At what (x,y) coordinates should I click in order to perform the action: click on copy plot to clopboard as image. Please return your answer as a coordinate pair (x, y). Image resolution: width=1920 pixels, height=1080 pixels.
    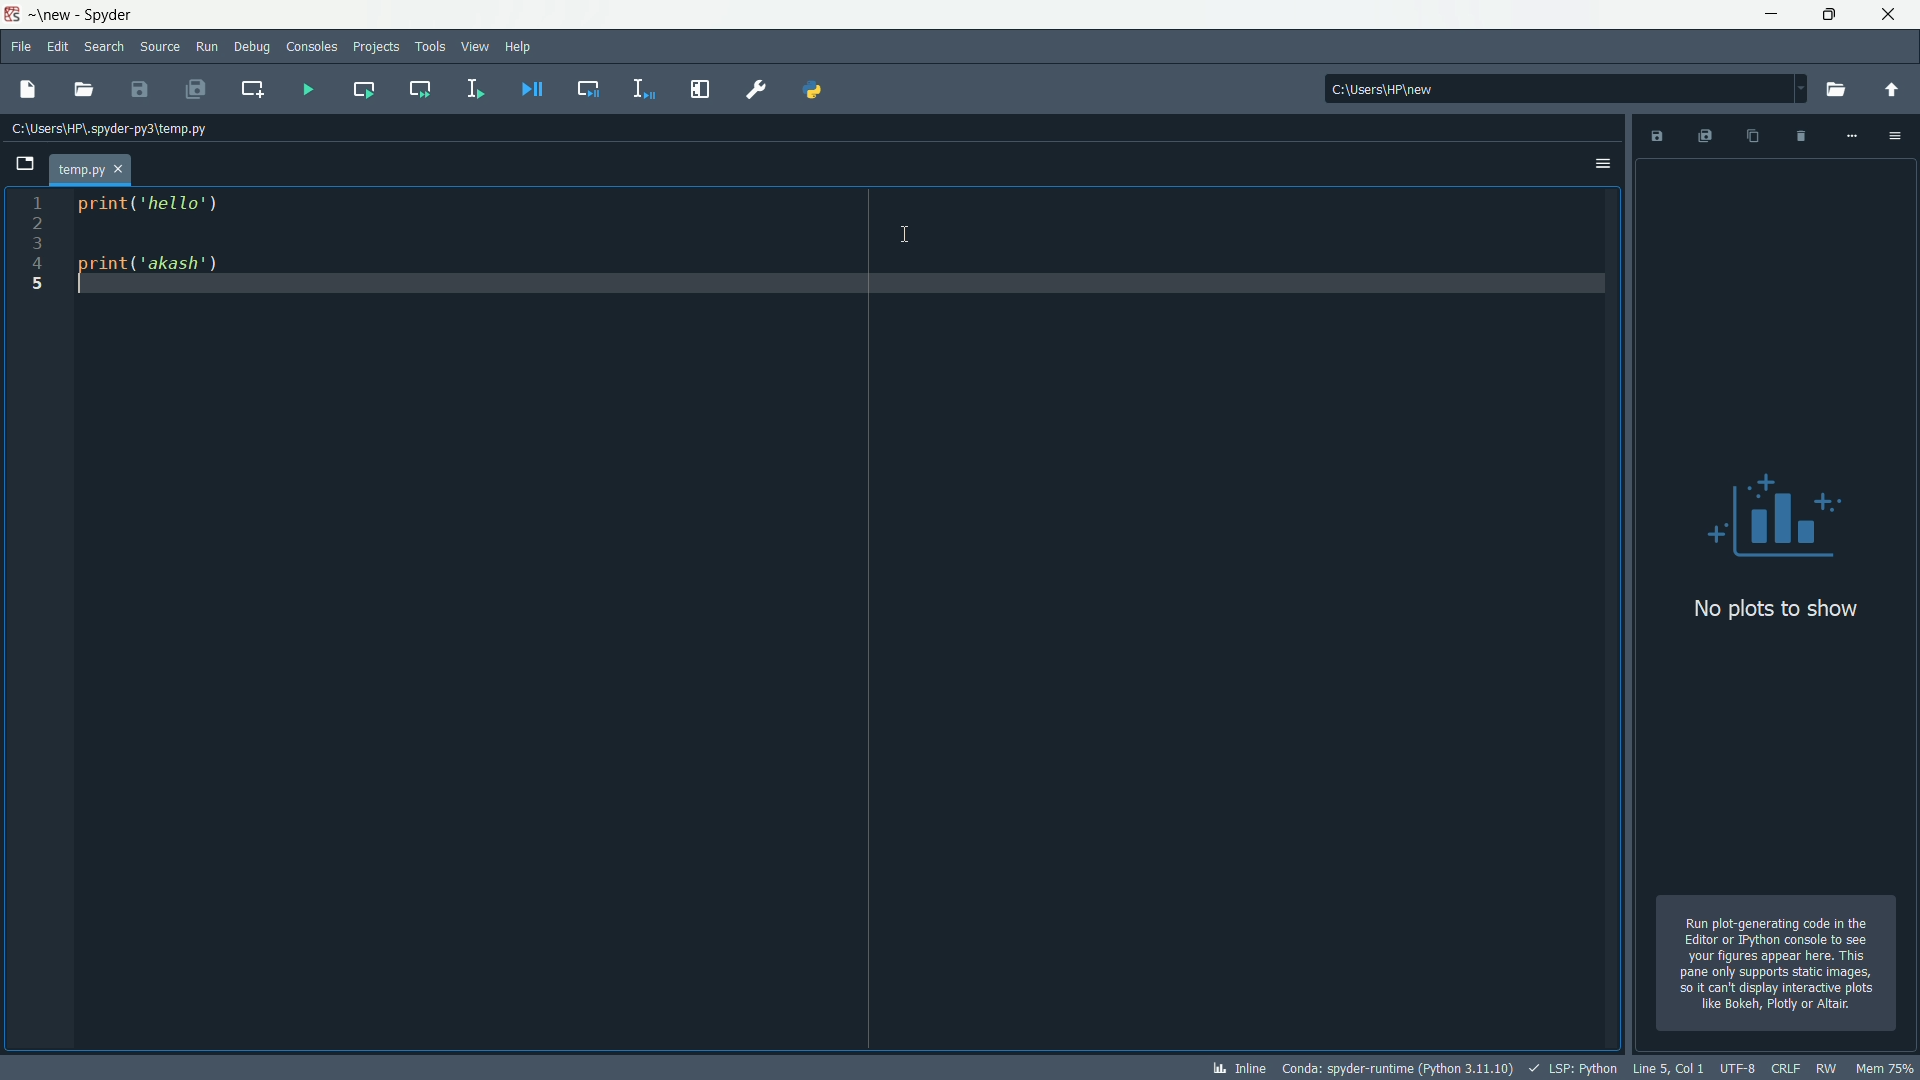
    Looking at the image, I should click on (1748, 136).